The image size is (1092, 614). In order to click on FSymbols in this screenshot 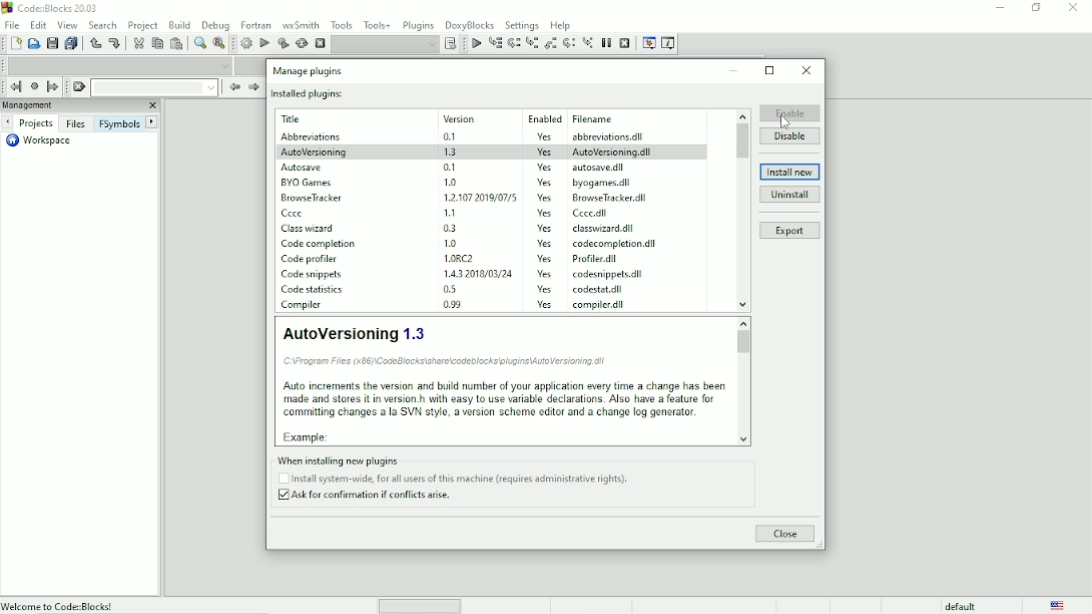, I will do `click(120, 123)`.